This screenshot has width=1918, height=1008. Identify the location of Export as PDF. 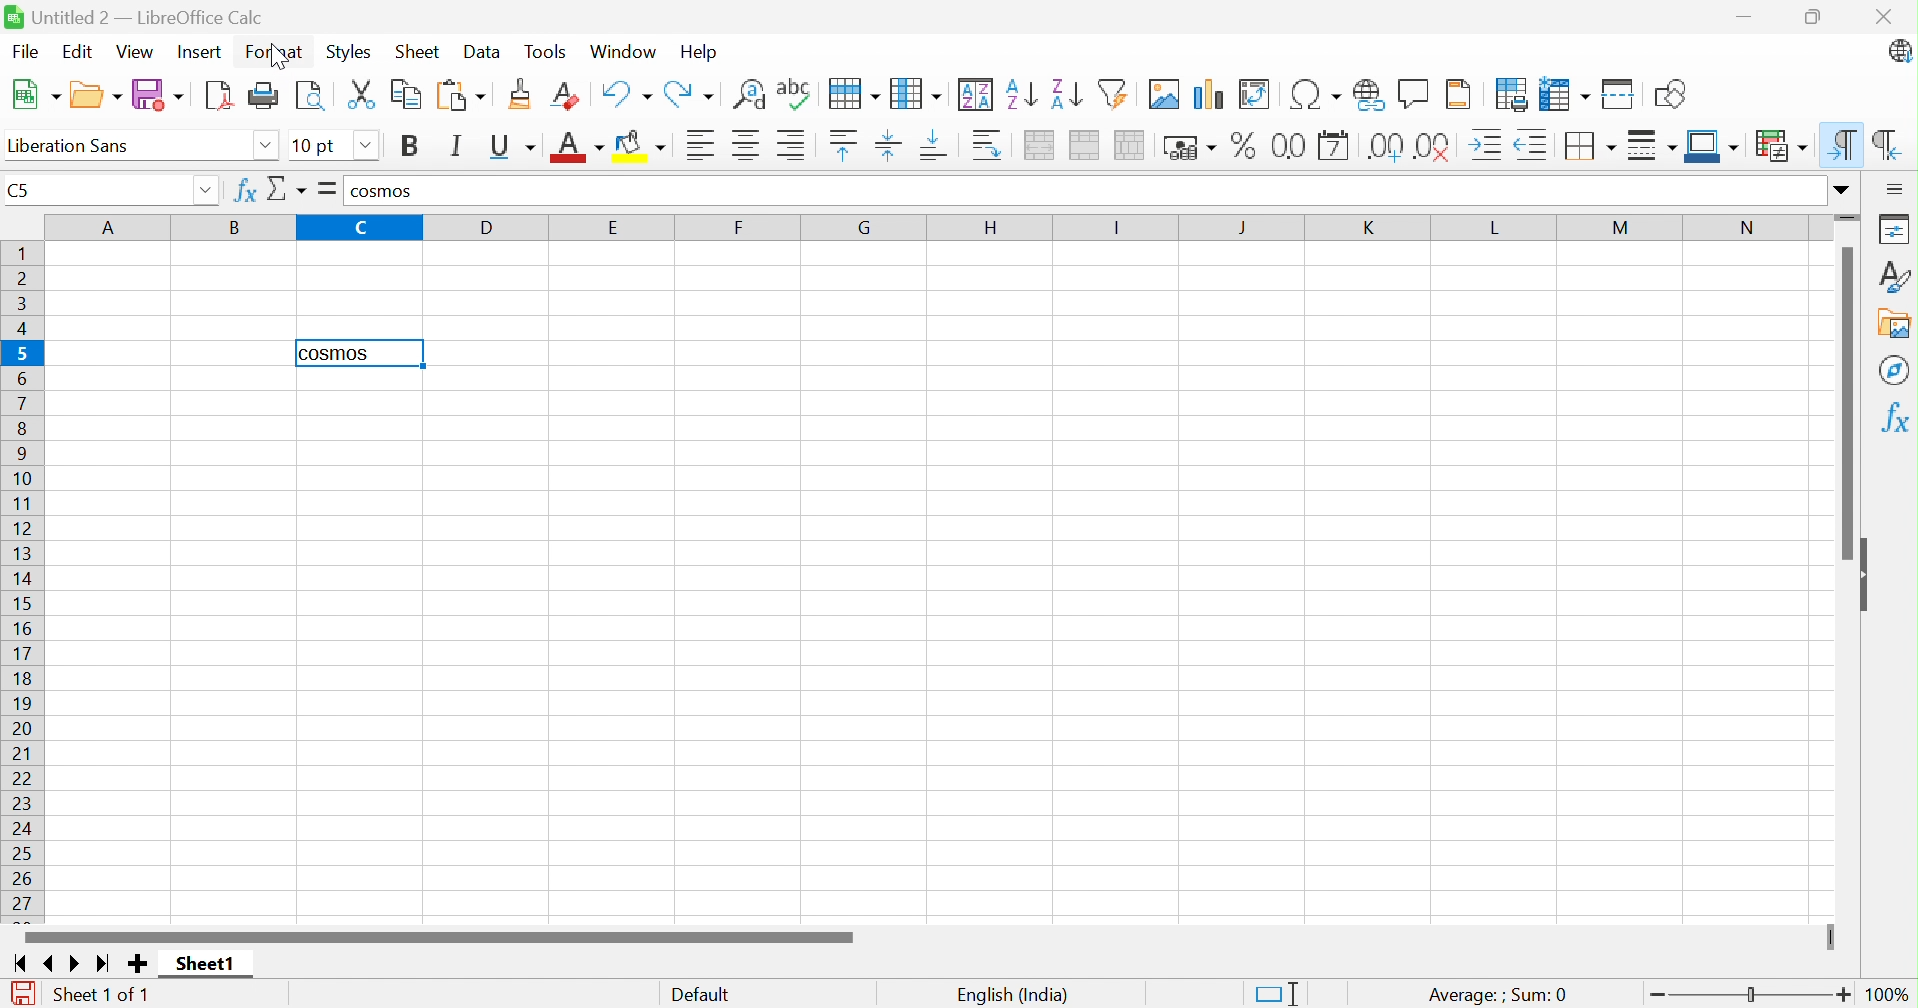
(218, 96).